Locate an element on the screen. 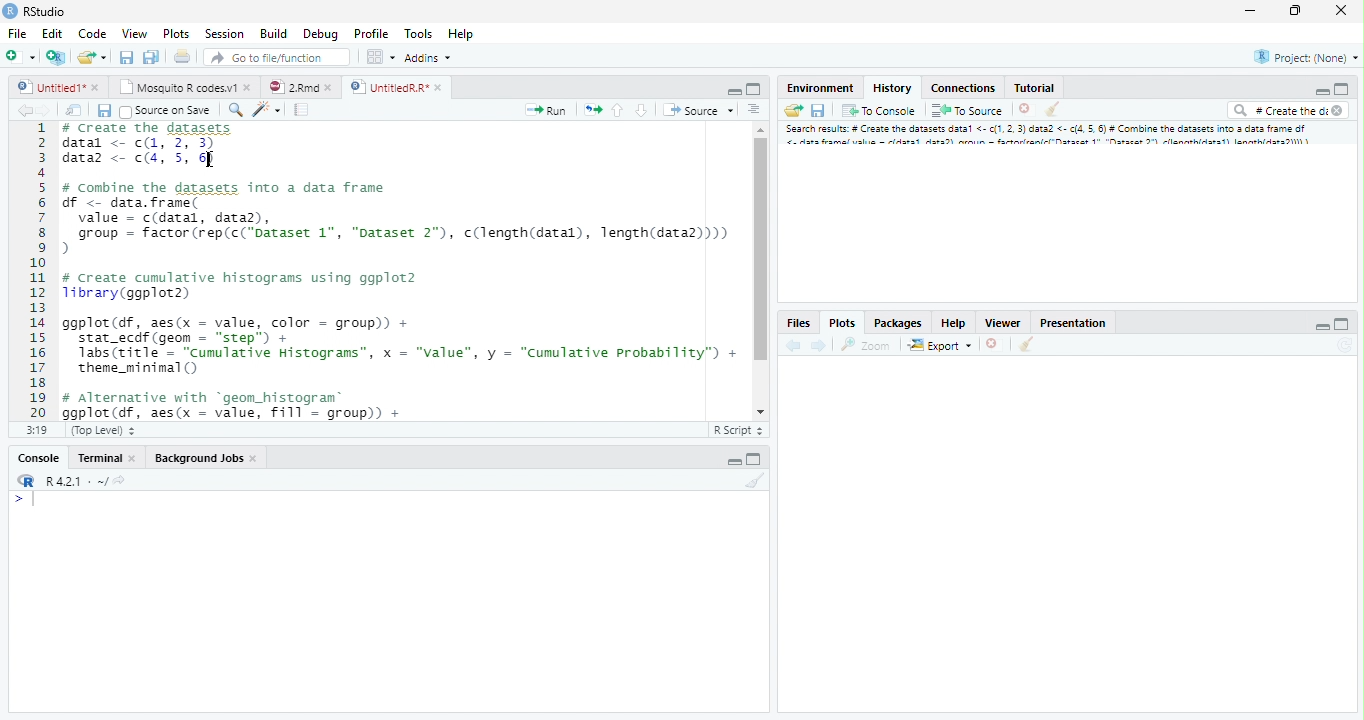  Addins is located at coordinates (429, 59).